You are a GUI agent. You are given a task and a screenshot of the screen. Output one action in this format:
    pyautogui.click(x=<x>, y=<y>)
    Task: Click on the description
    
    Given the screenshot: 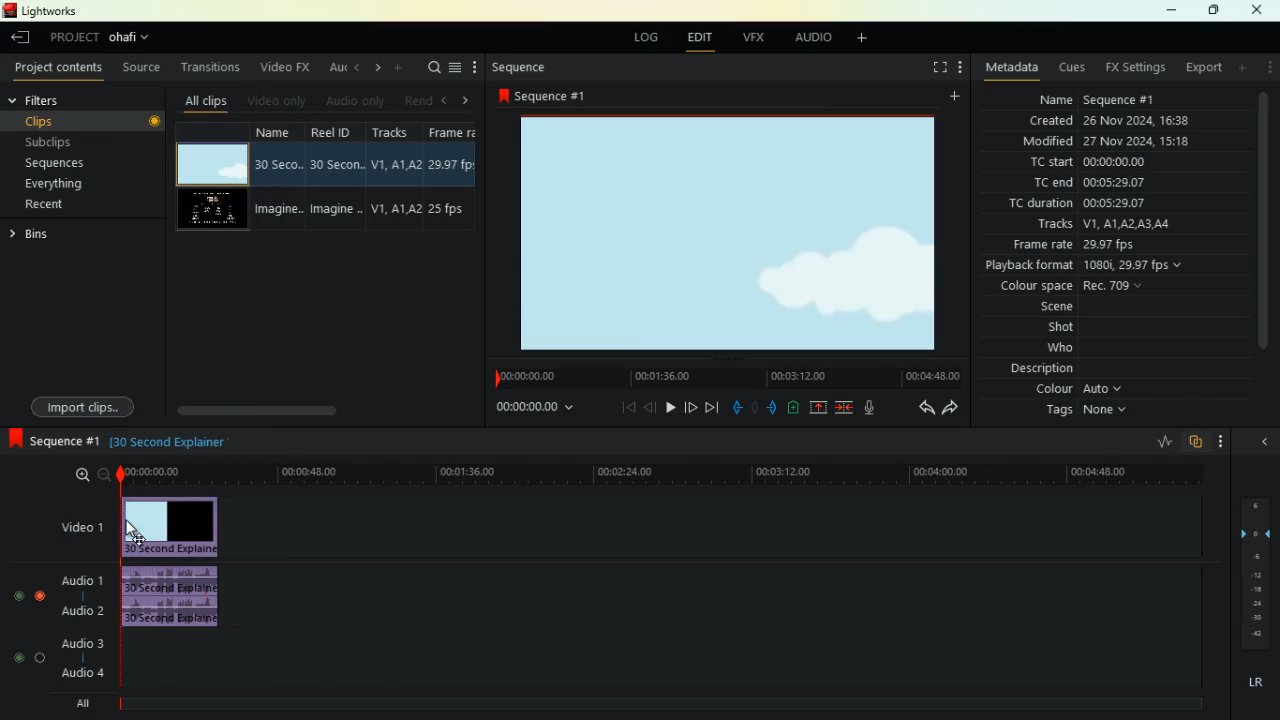 What is the action you would take?
    pyautogui.click(x=1042, y=369)
    